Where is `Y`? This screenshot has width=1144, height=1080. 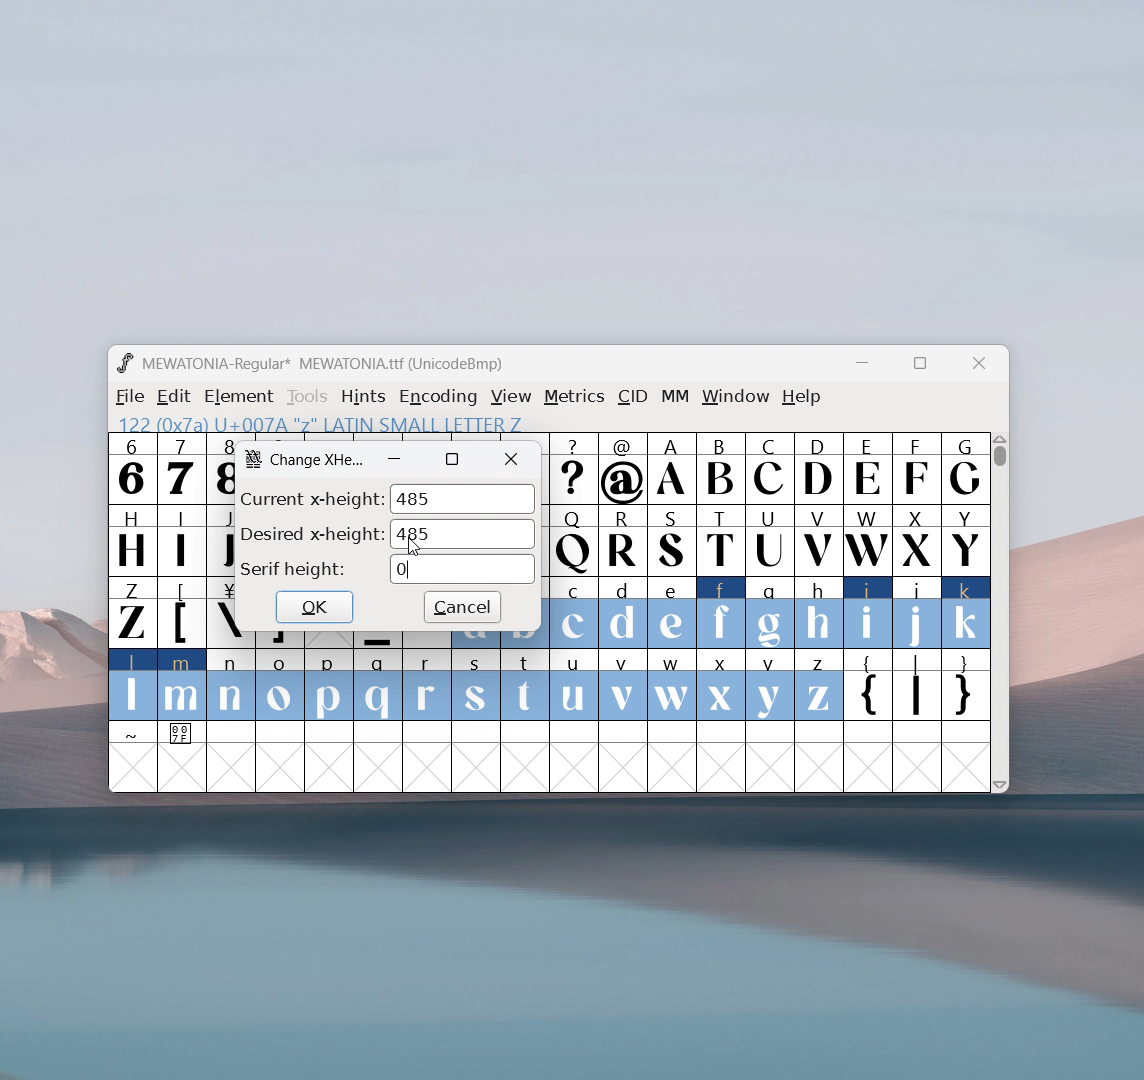
Y is located at coordinates (966, 539).